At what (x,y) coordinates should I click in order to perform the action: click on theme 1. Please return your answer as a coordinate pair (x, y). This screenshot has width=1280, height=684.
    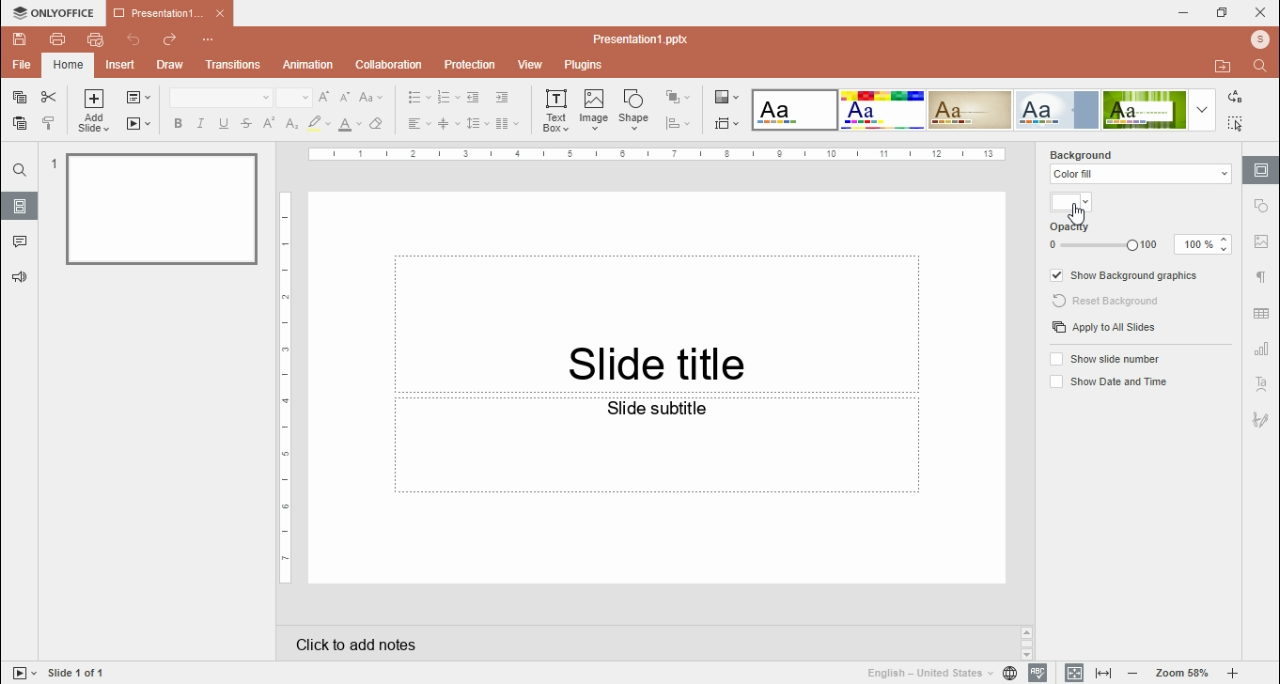
    Looking at the image, I should click on (792, 110).